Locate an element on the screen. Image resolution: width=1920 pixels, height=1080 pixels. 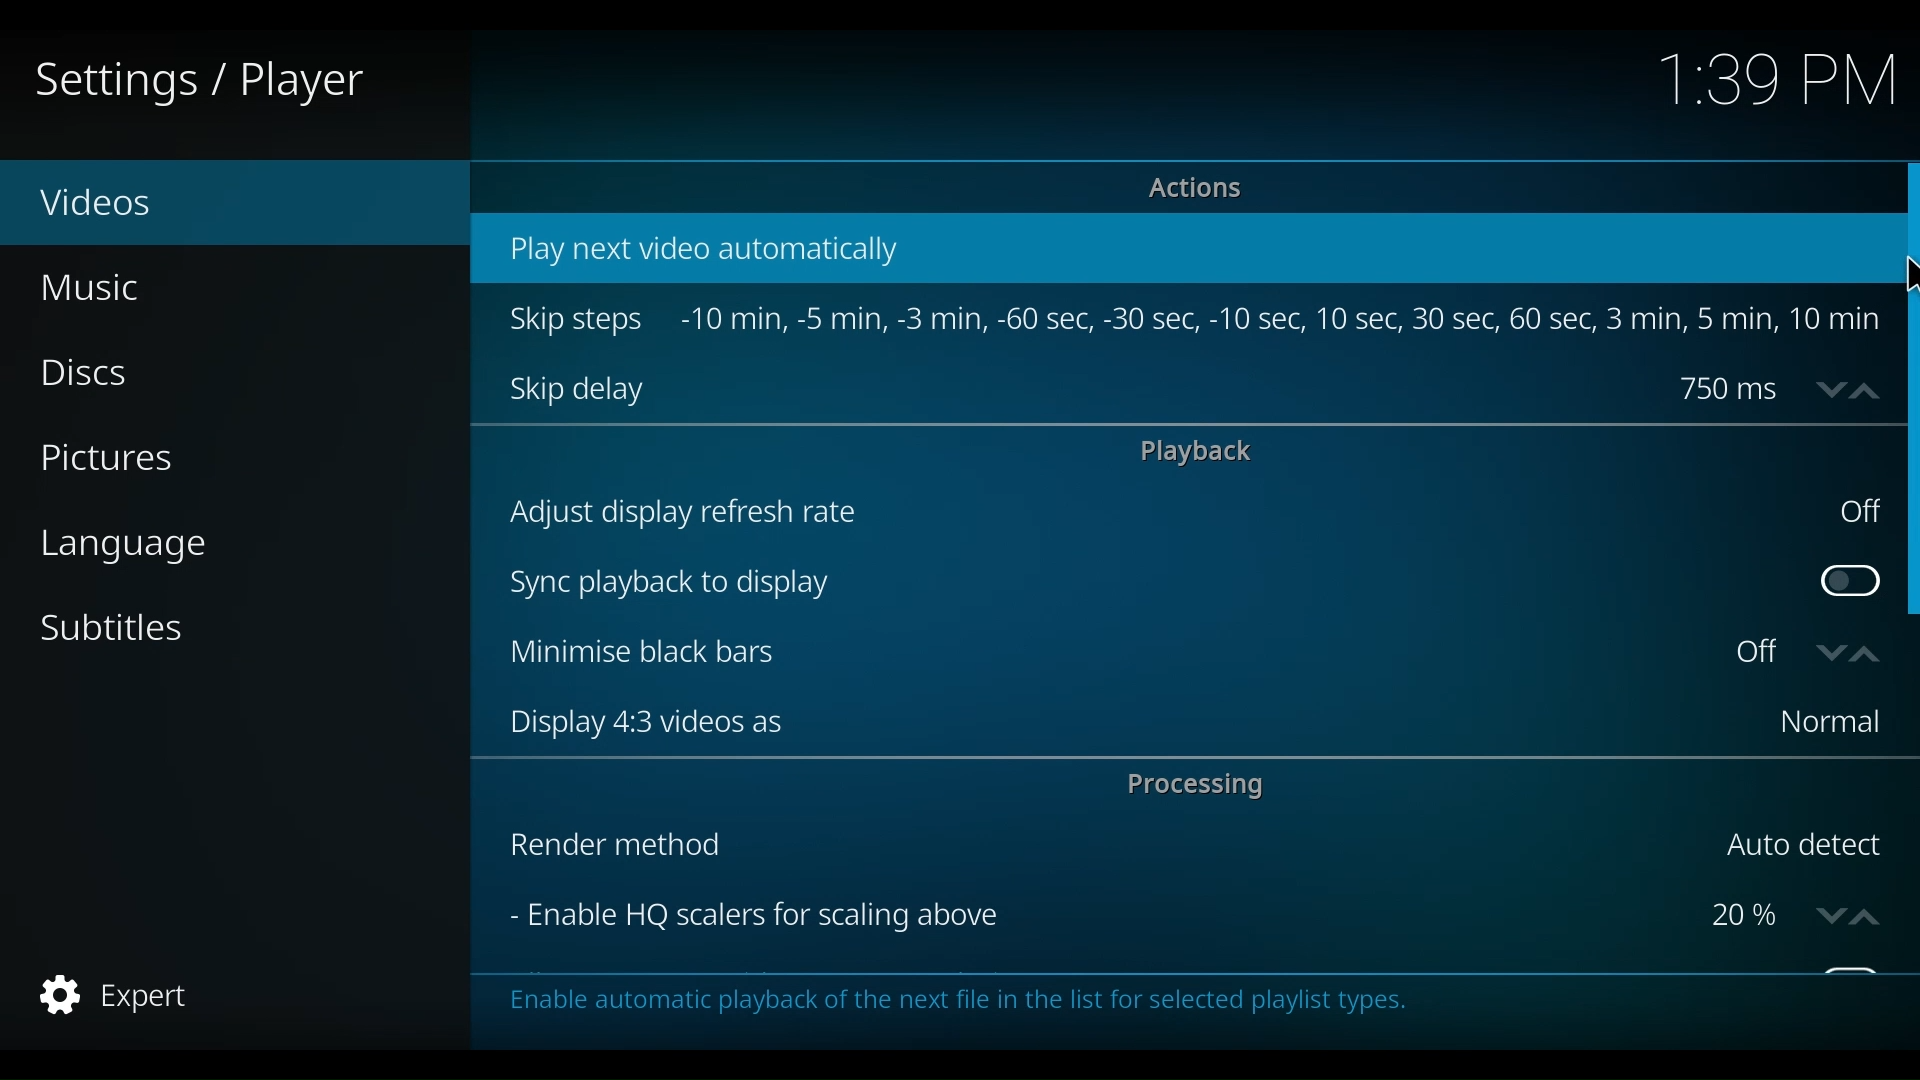
language is located at coordinates (123, 547).